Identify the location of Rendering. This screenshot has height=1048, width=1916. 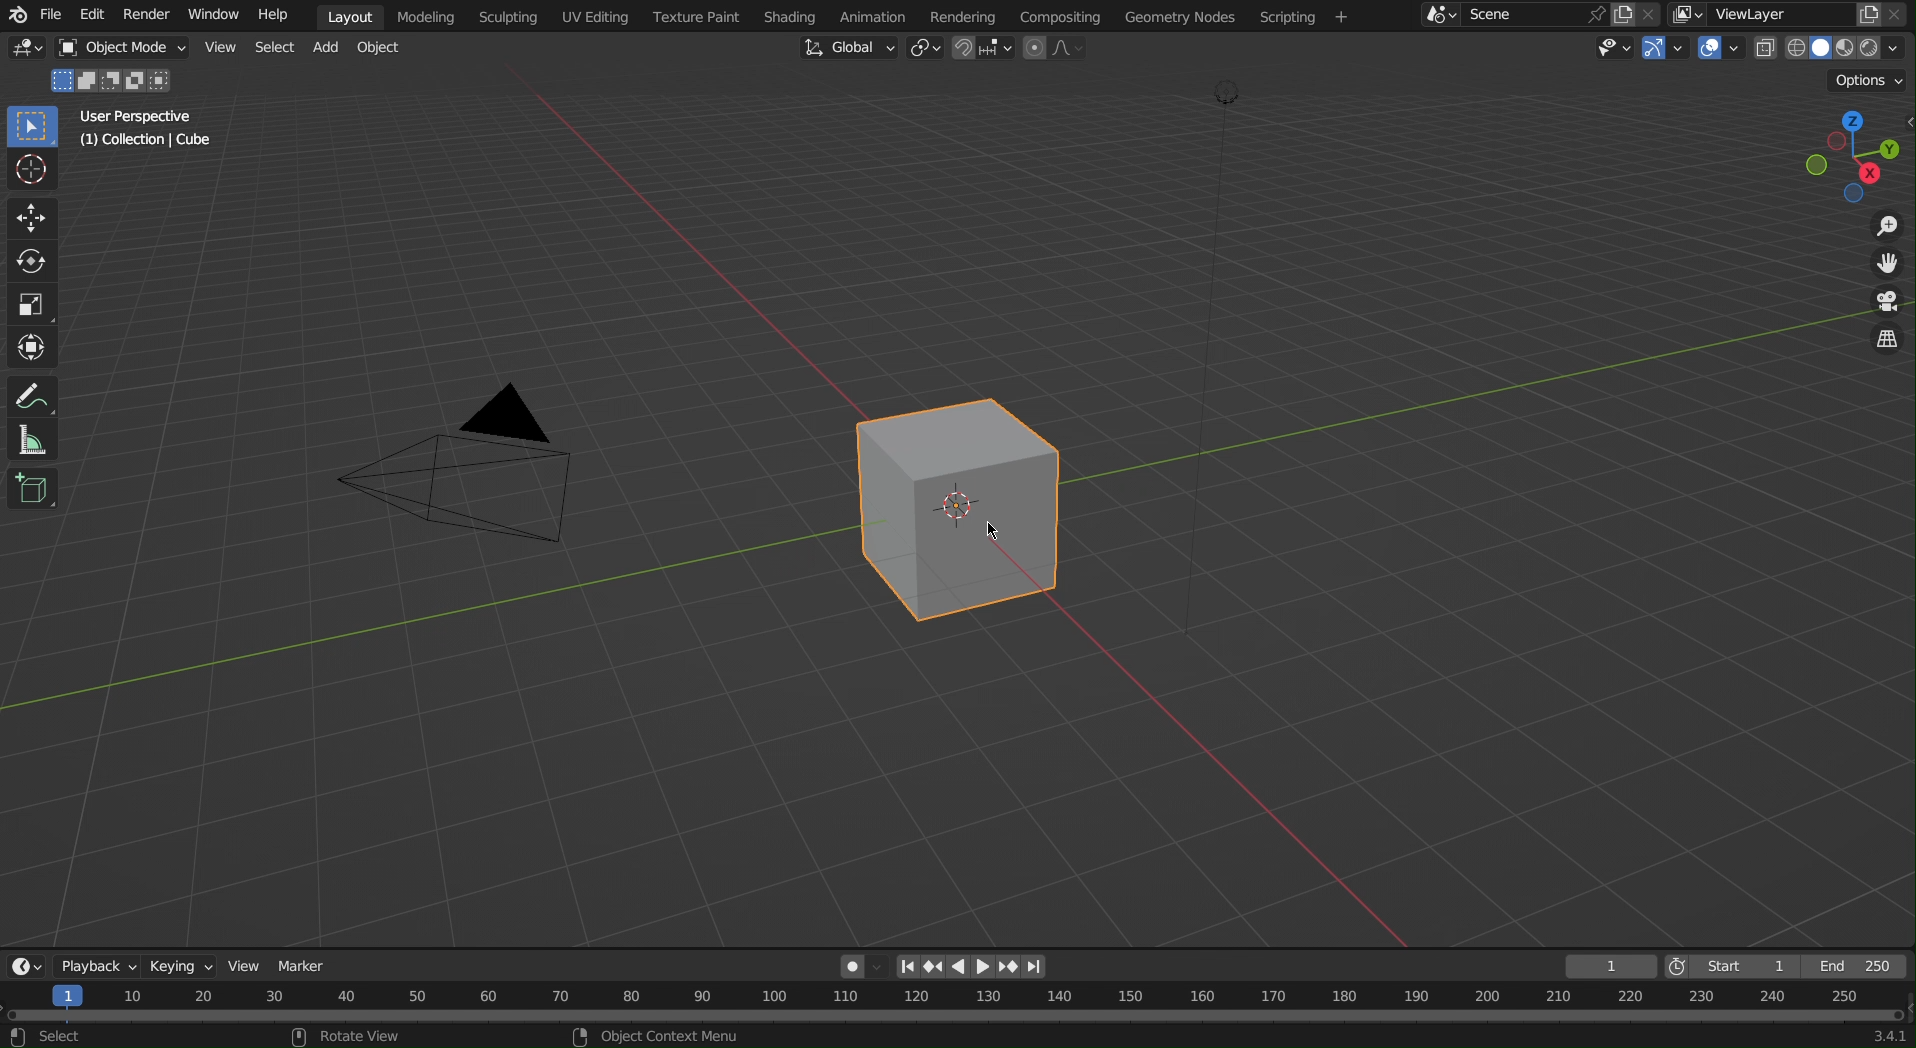
(962, 17).